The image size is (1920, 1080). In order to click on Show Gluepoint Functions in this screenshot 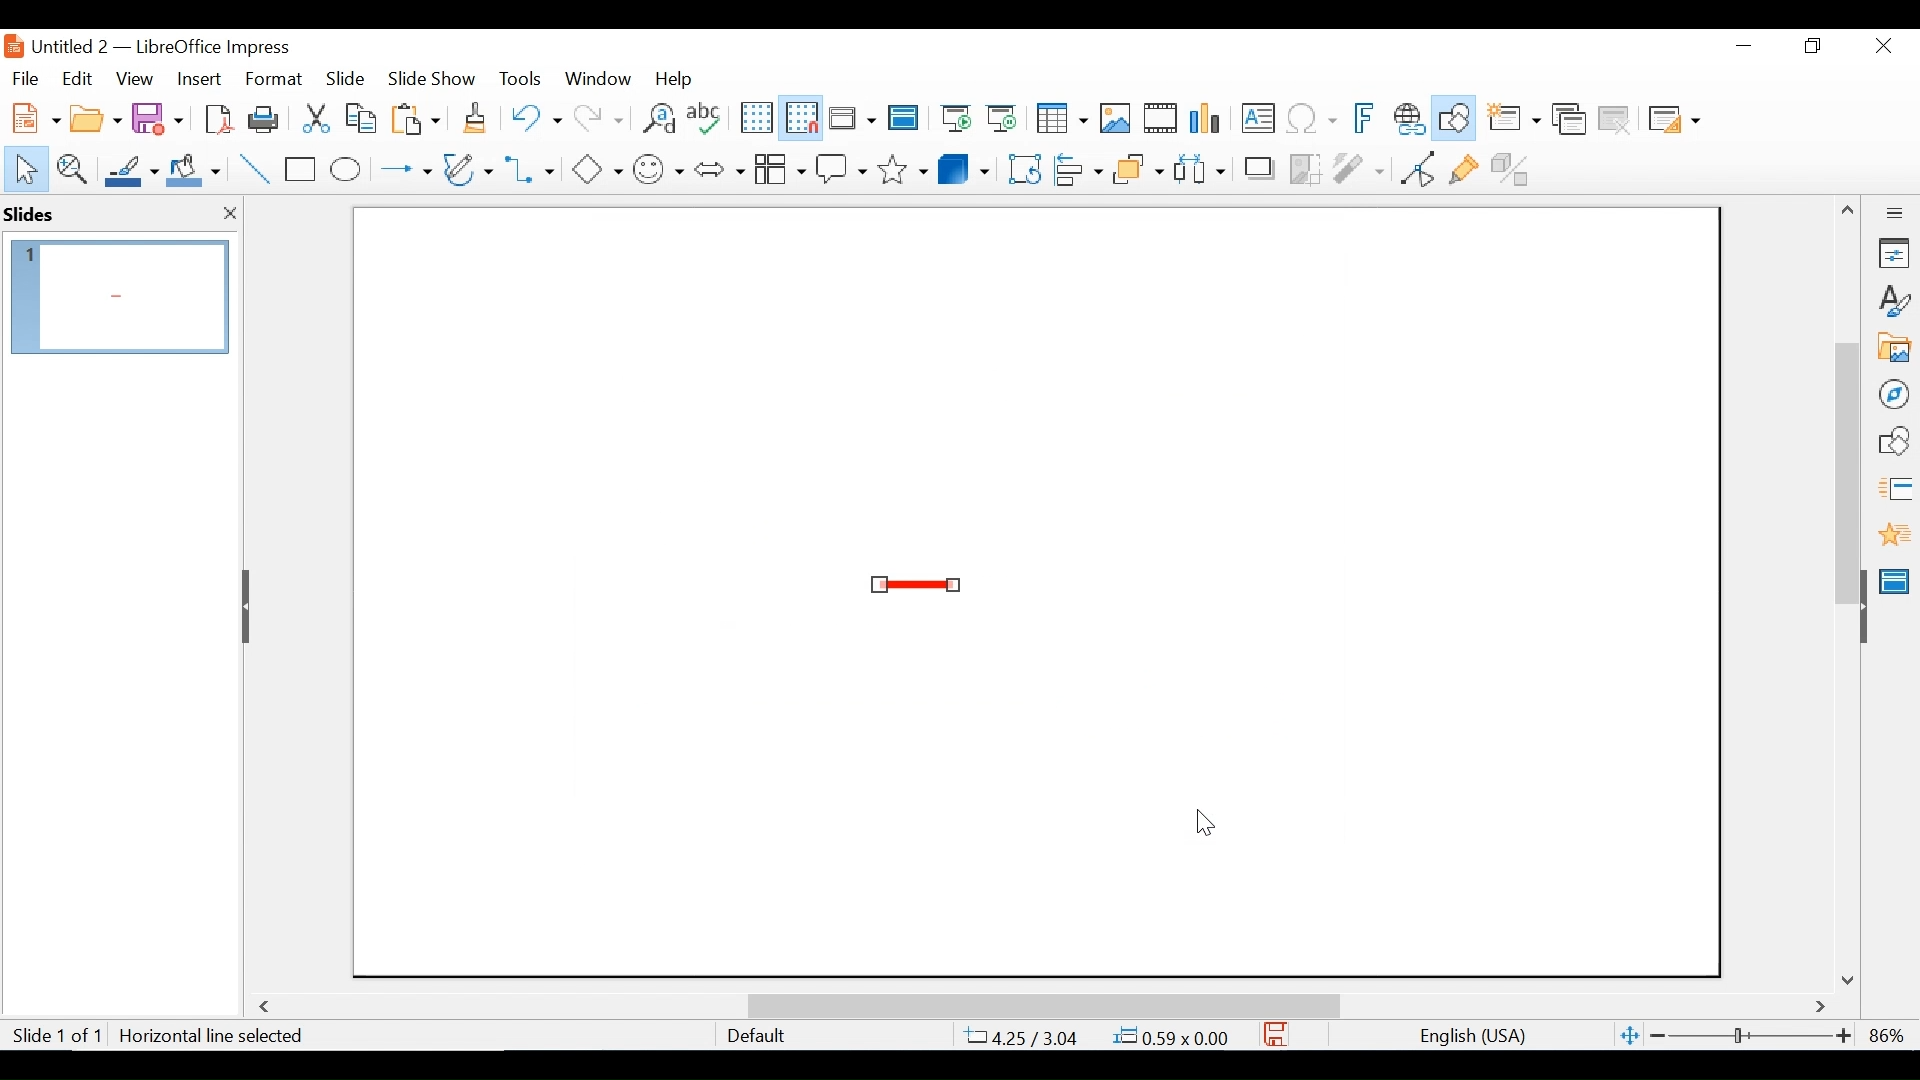, I will do `click(1463, 167)`.